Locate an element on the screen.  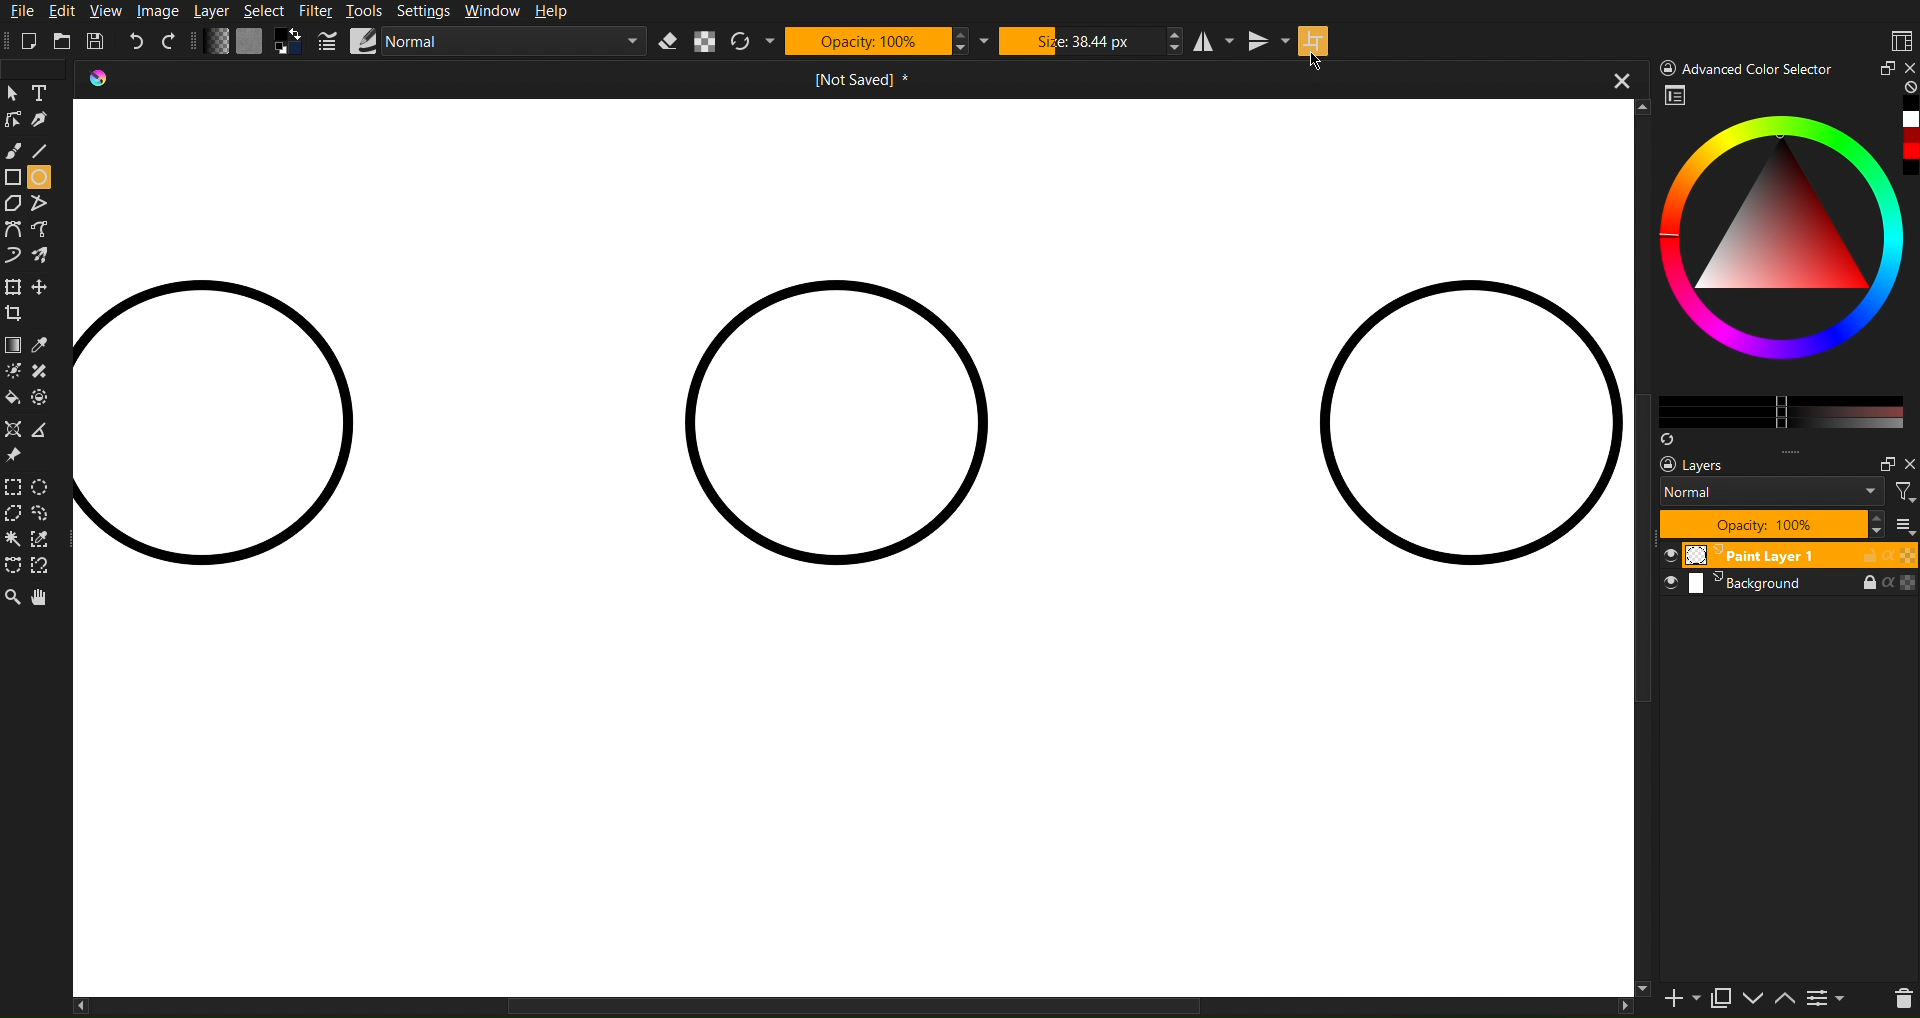
Minimize is located at coordinates (1878, 67).